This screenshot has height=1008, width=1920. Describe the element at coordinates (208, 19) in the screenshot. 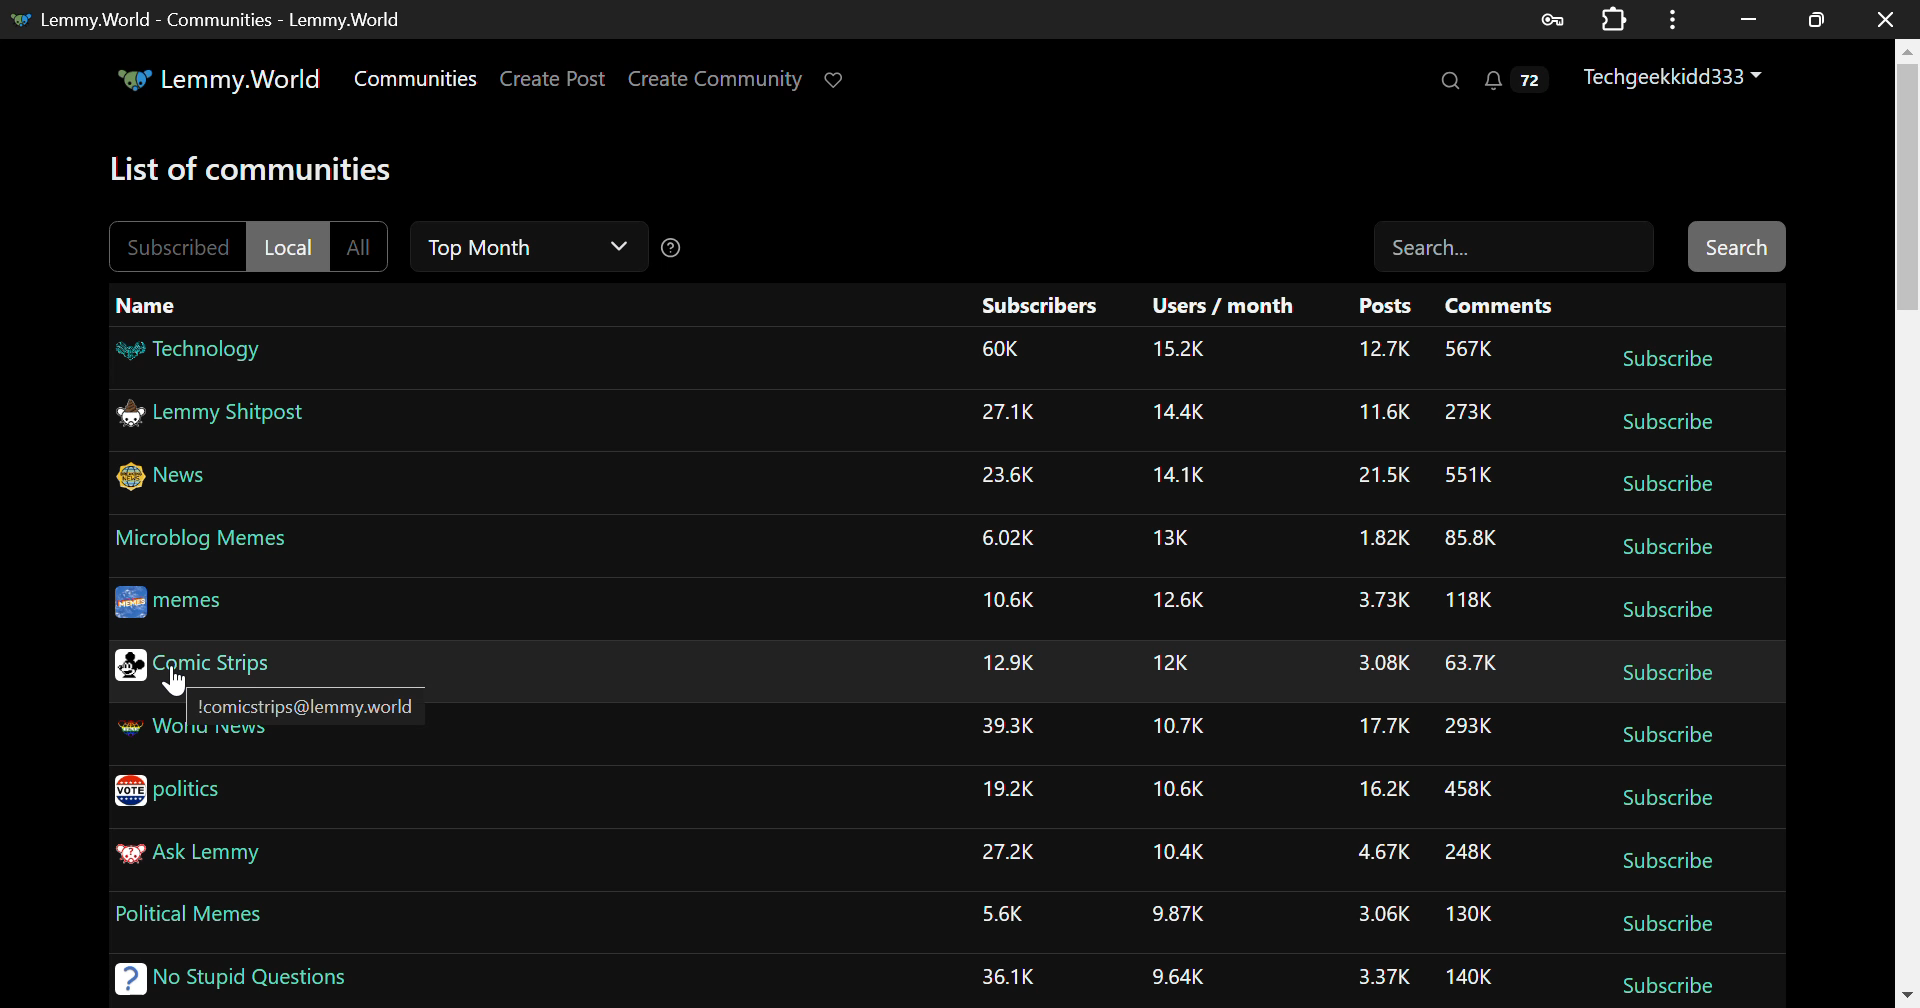

I see `Lemmy.World - Communities - Lemmy.World` at that location.